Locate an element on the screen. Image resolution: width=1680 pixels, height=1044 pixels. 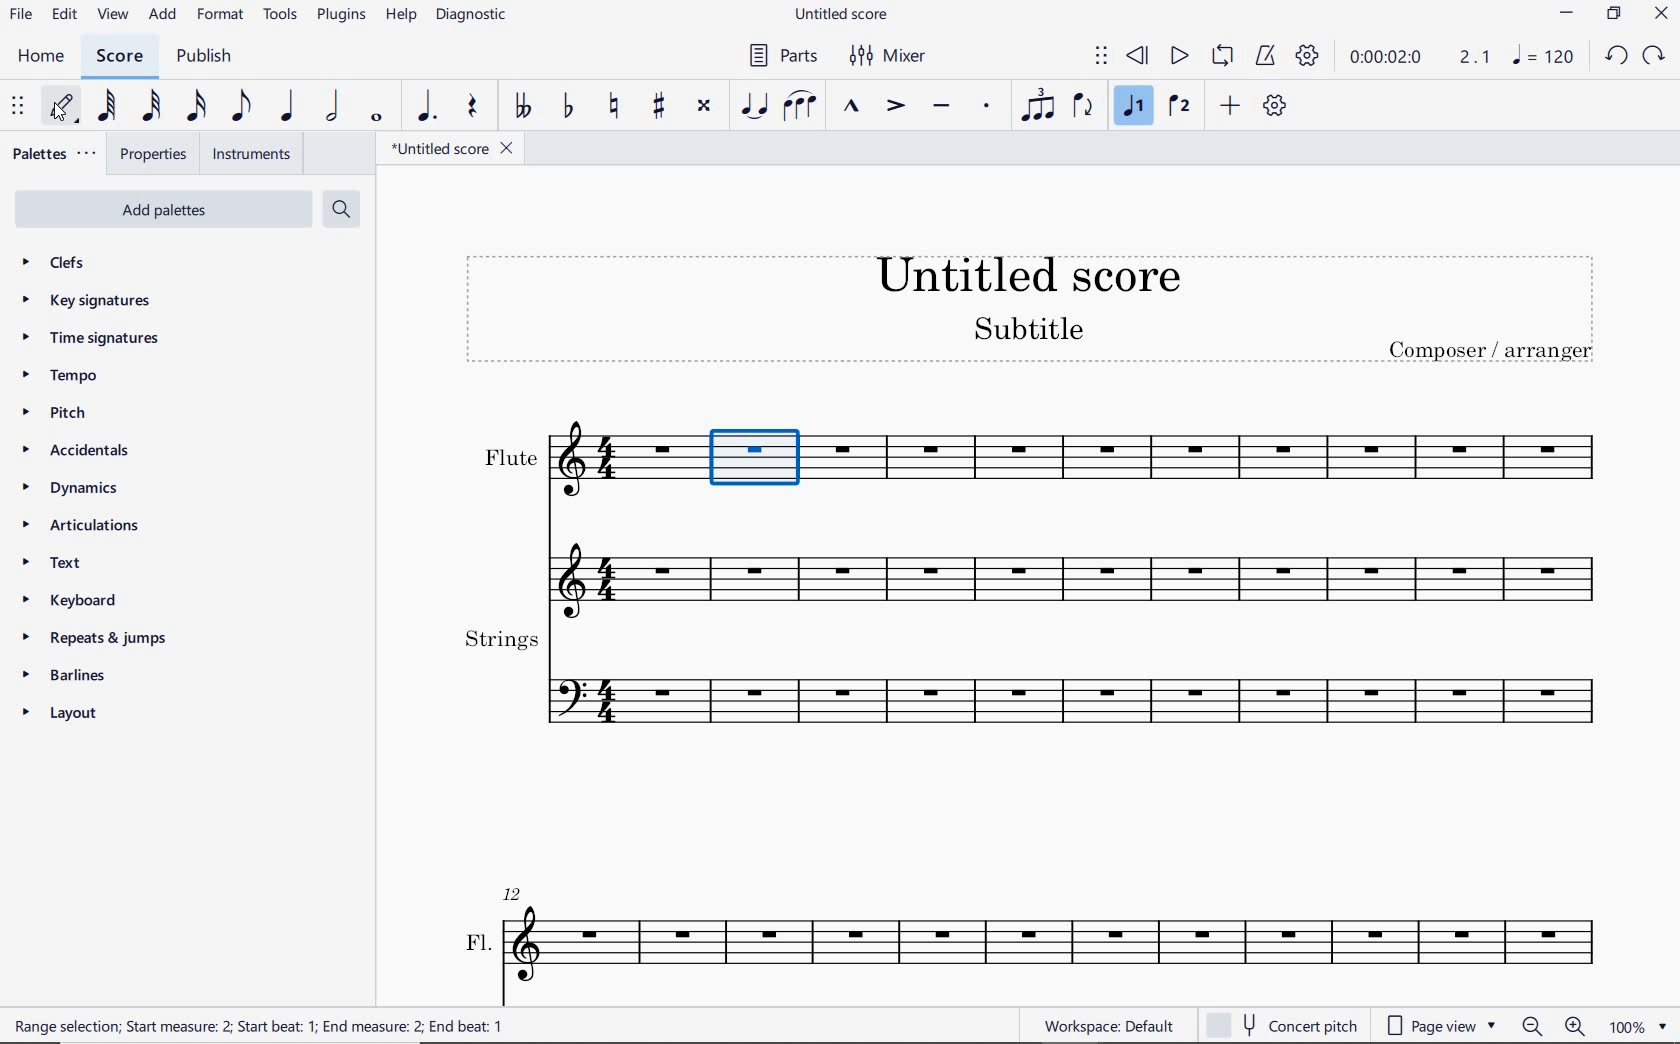
SCORE is located at coordinates (121, 55).